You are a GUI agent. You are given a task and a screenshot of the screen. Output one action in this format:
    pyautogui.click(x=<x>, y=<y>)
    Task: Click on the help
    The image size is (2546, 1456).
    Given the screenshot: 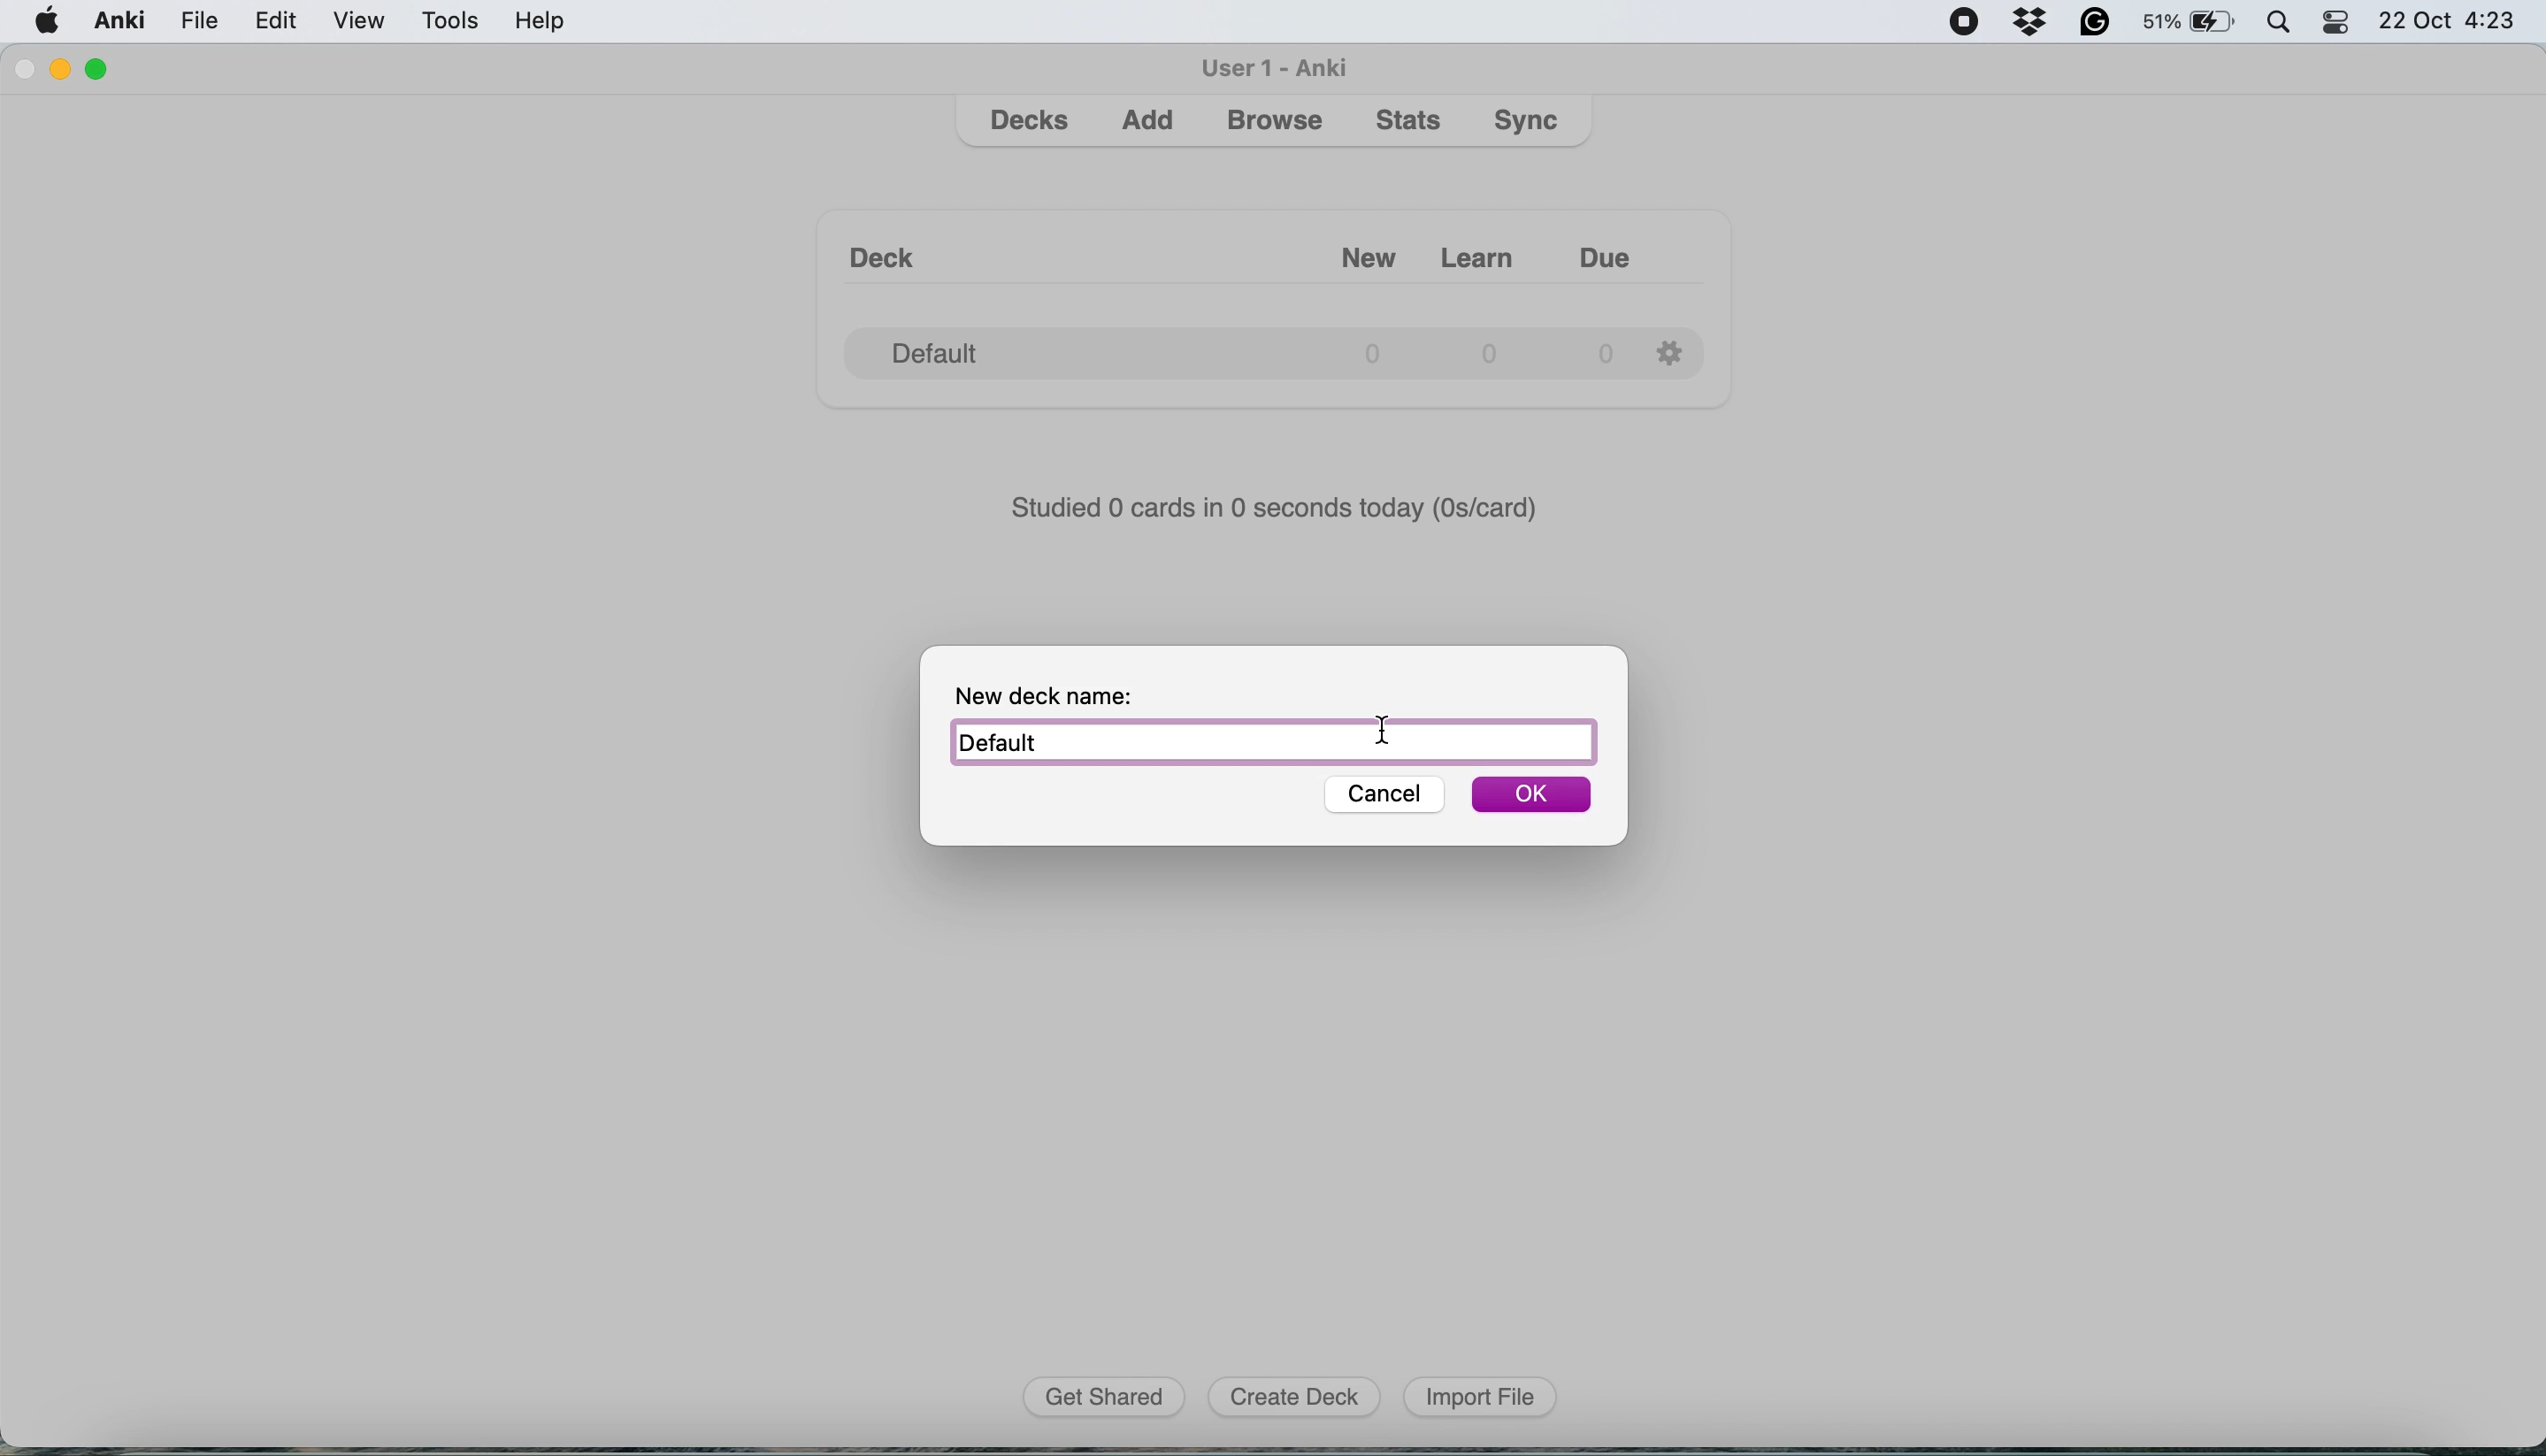 What is the action you would take?
    pyautogui.click(x=541, y=25)
    